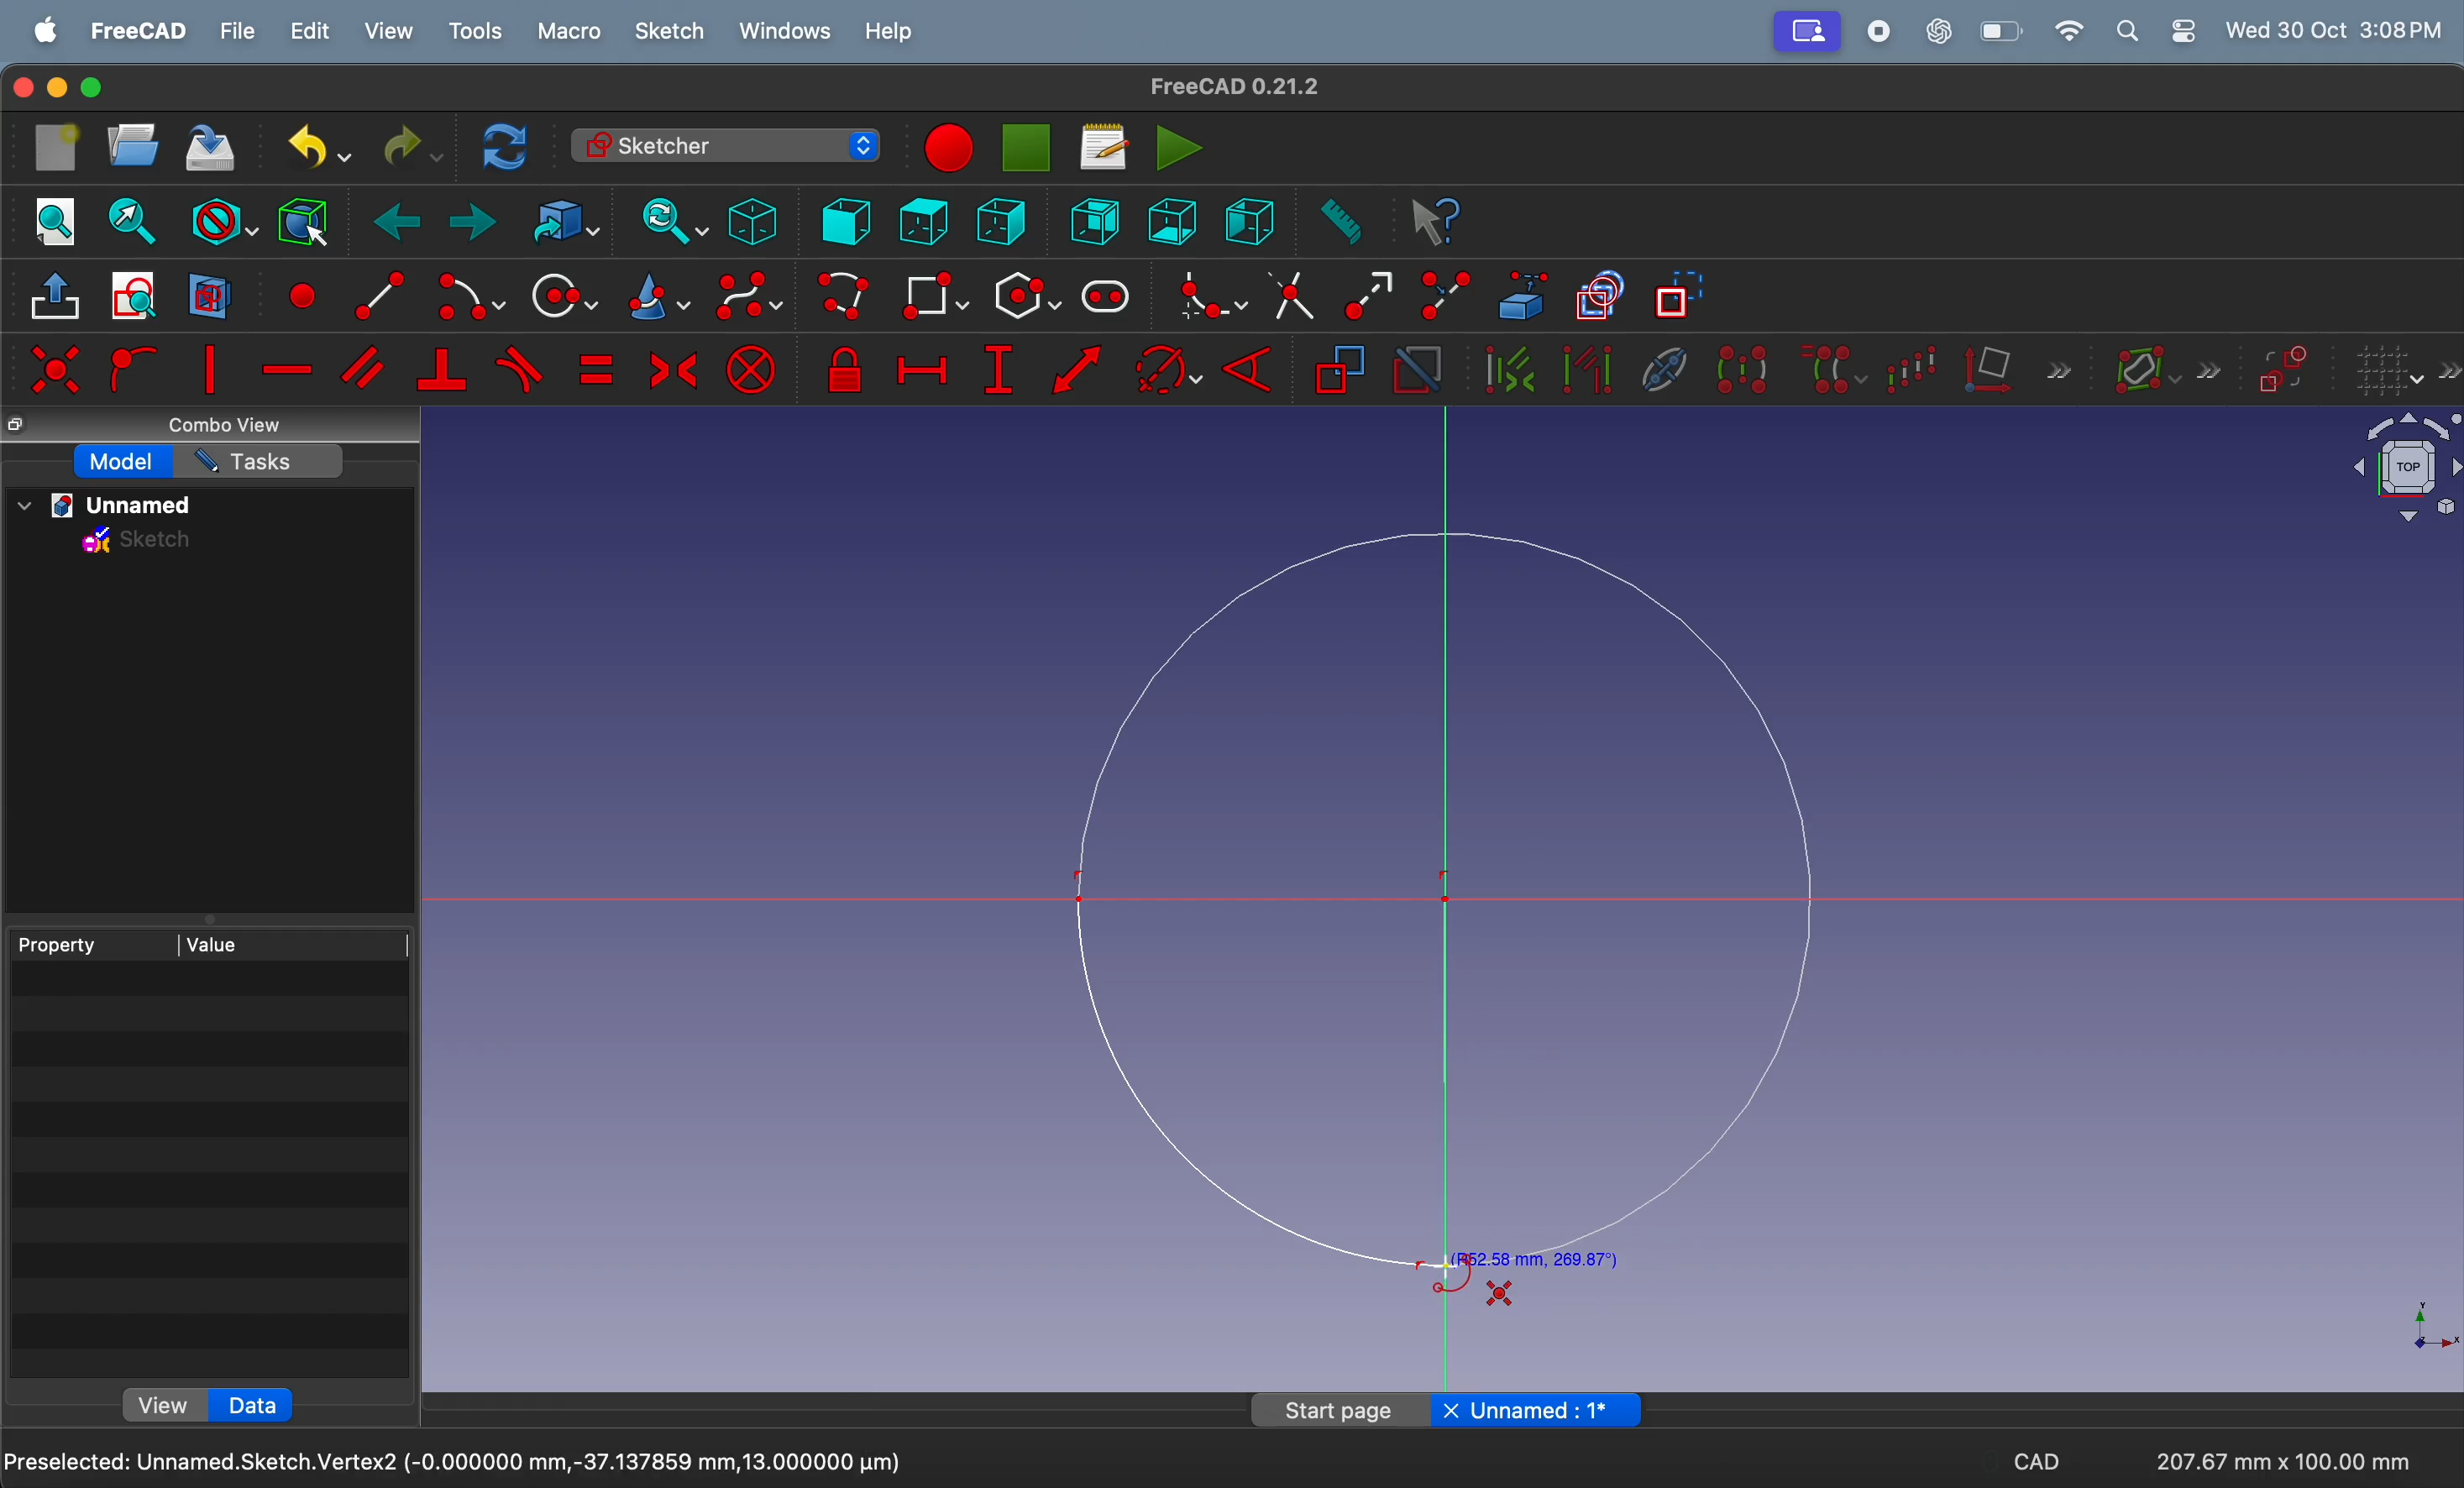 The image size is (2464, 1488). What do you see at coordinates (139, 297) in the screenshot?
I see `view sketch` at bounding box center [139, 297].